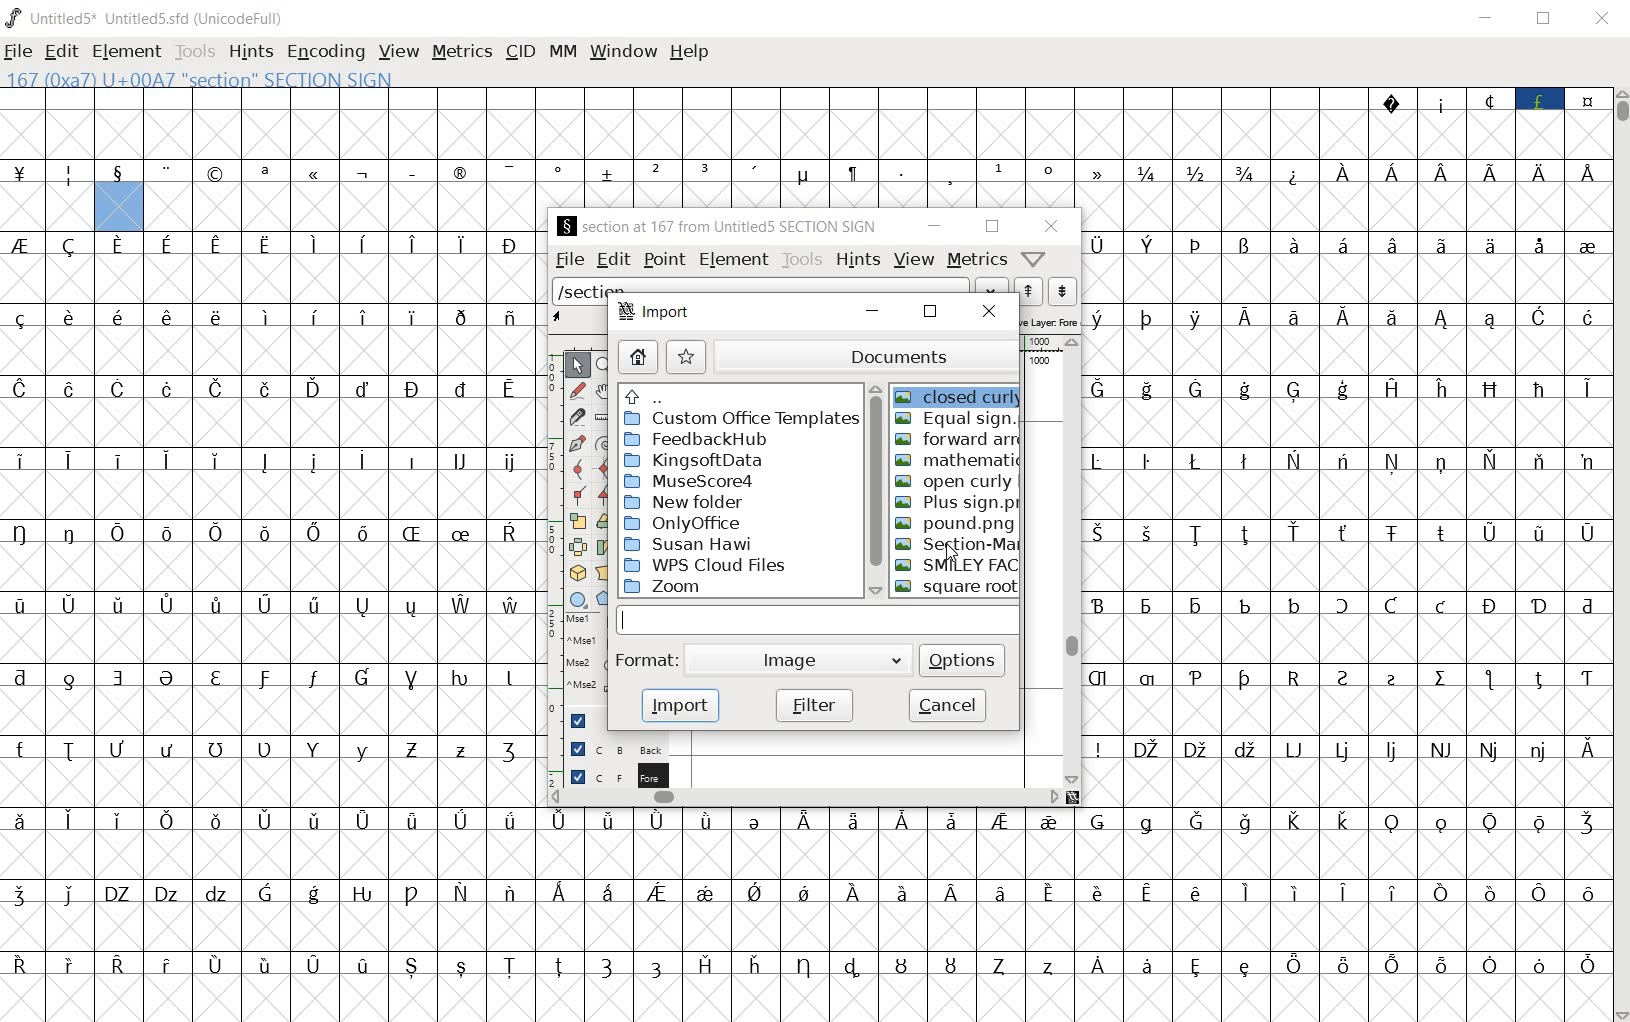 Image resolution: width=1630 pixels, height=1022 pixels. What do you see at coordinates (606, 467) in the screenshot?
I see `add a curve point always either horizontal or vertical` at bounding box center [606, 467].